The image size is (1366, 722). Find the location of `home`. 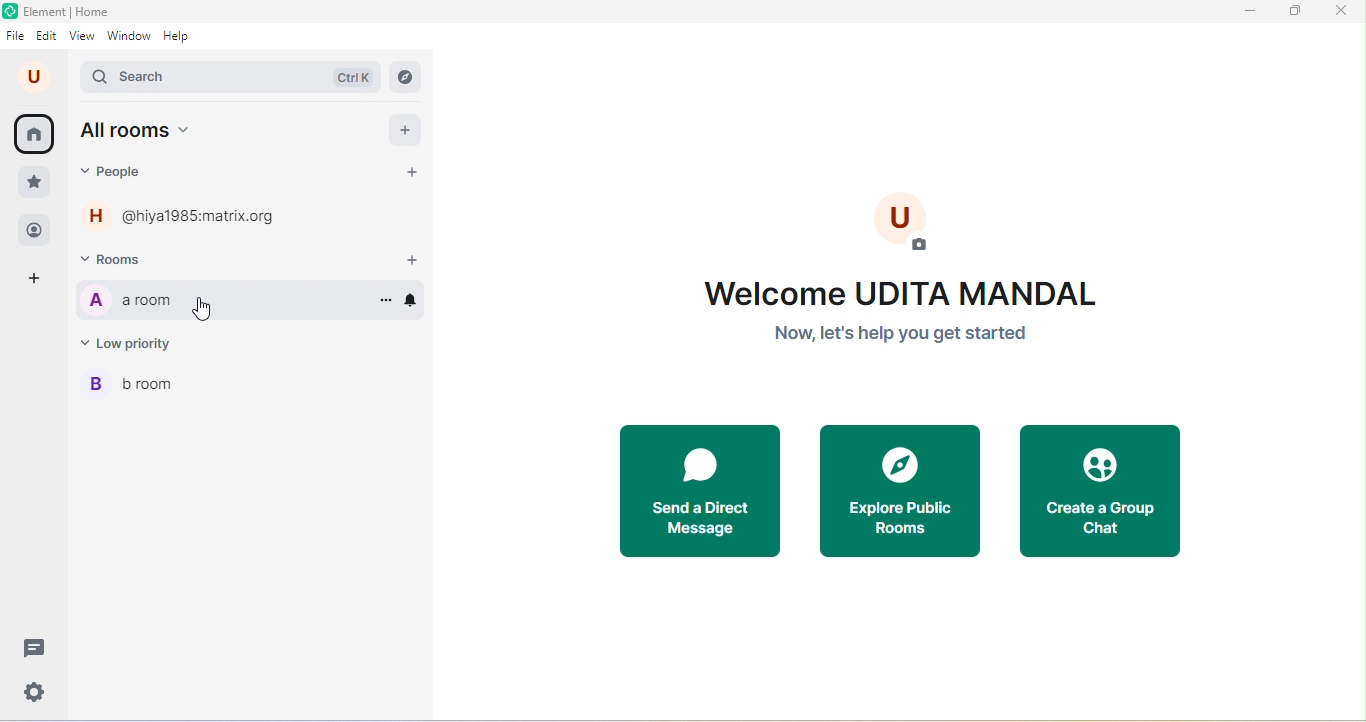

home is located at coordinates (34, 134).